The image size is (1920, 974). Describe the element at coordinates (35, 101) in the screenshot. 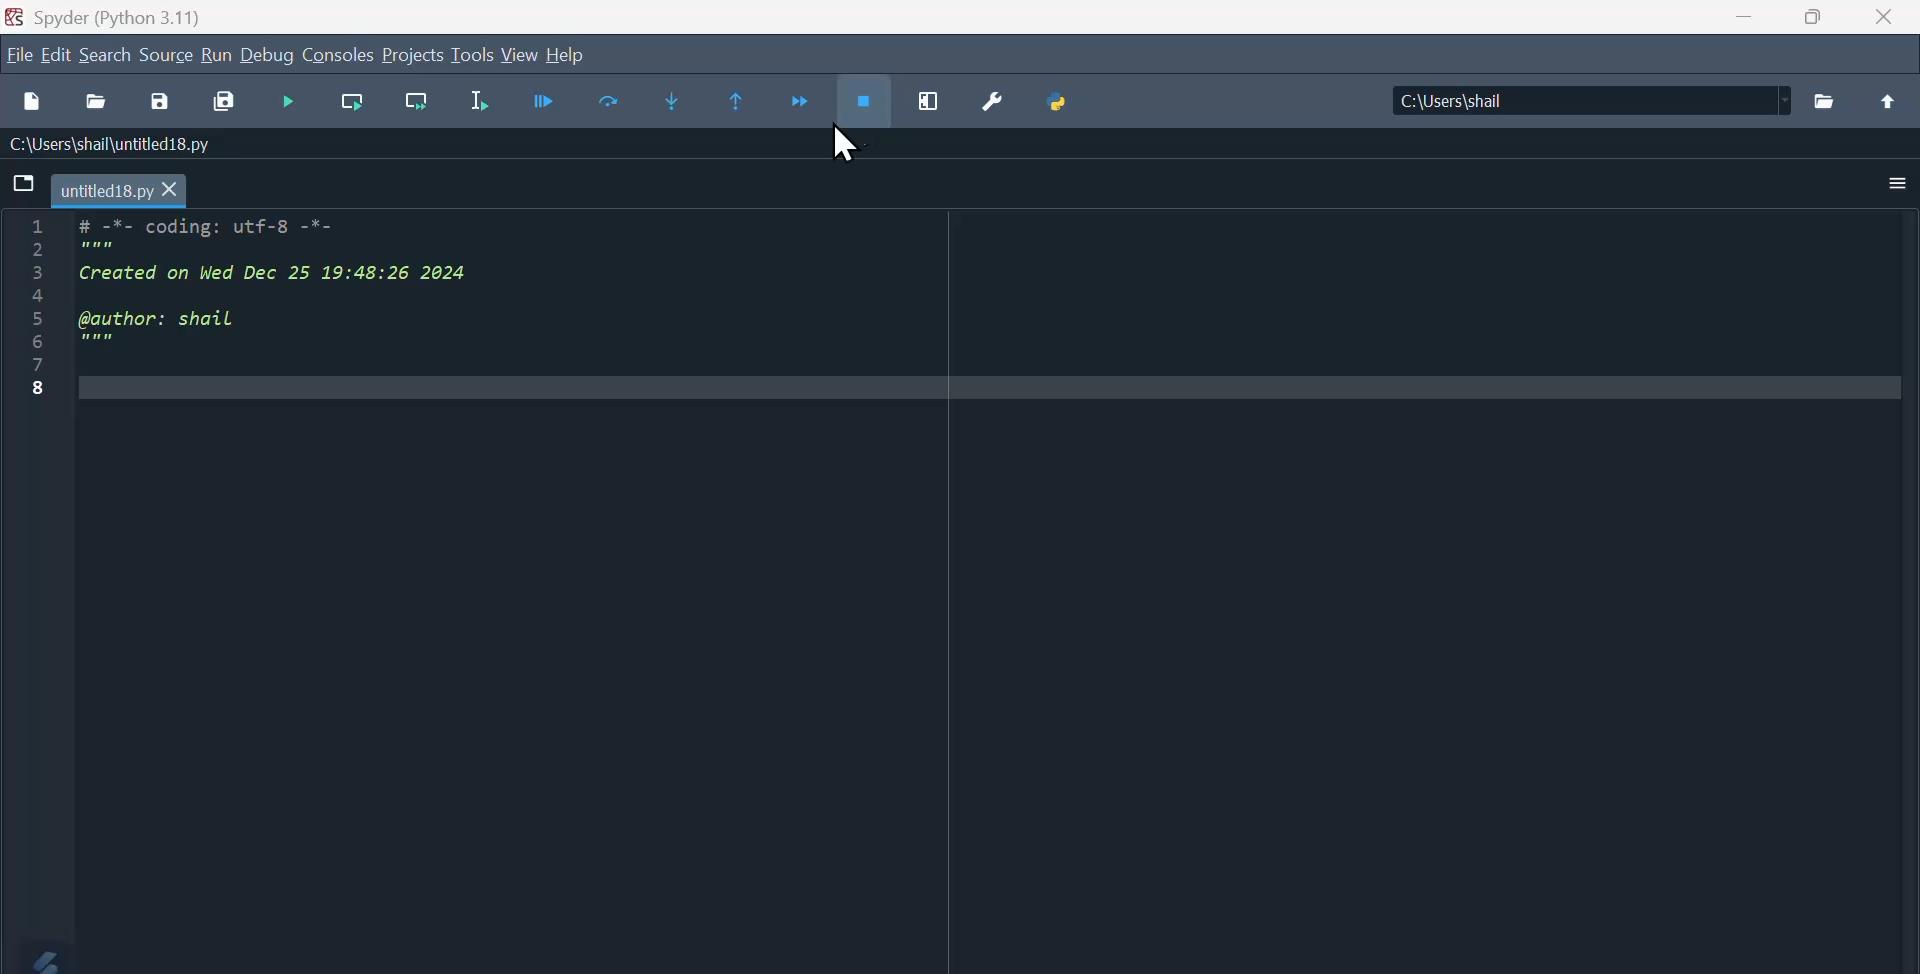

I see `new` at that location.